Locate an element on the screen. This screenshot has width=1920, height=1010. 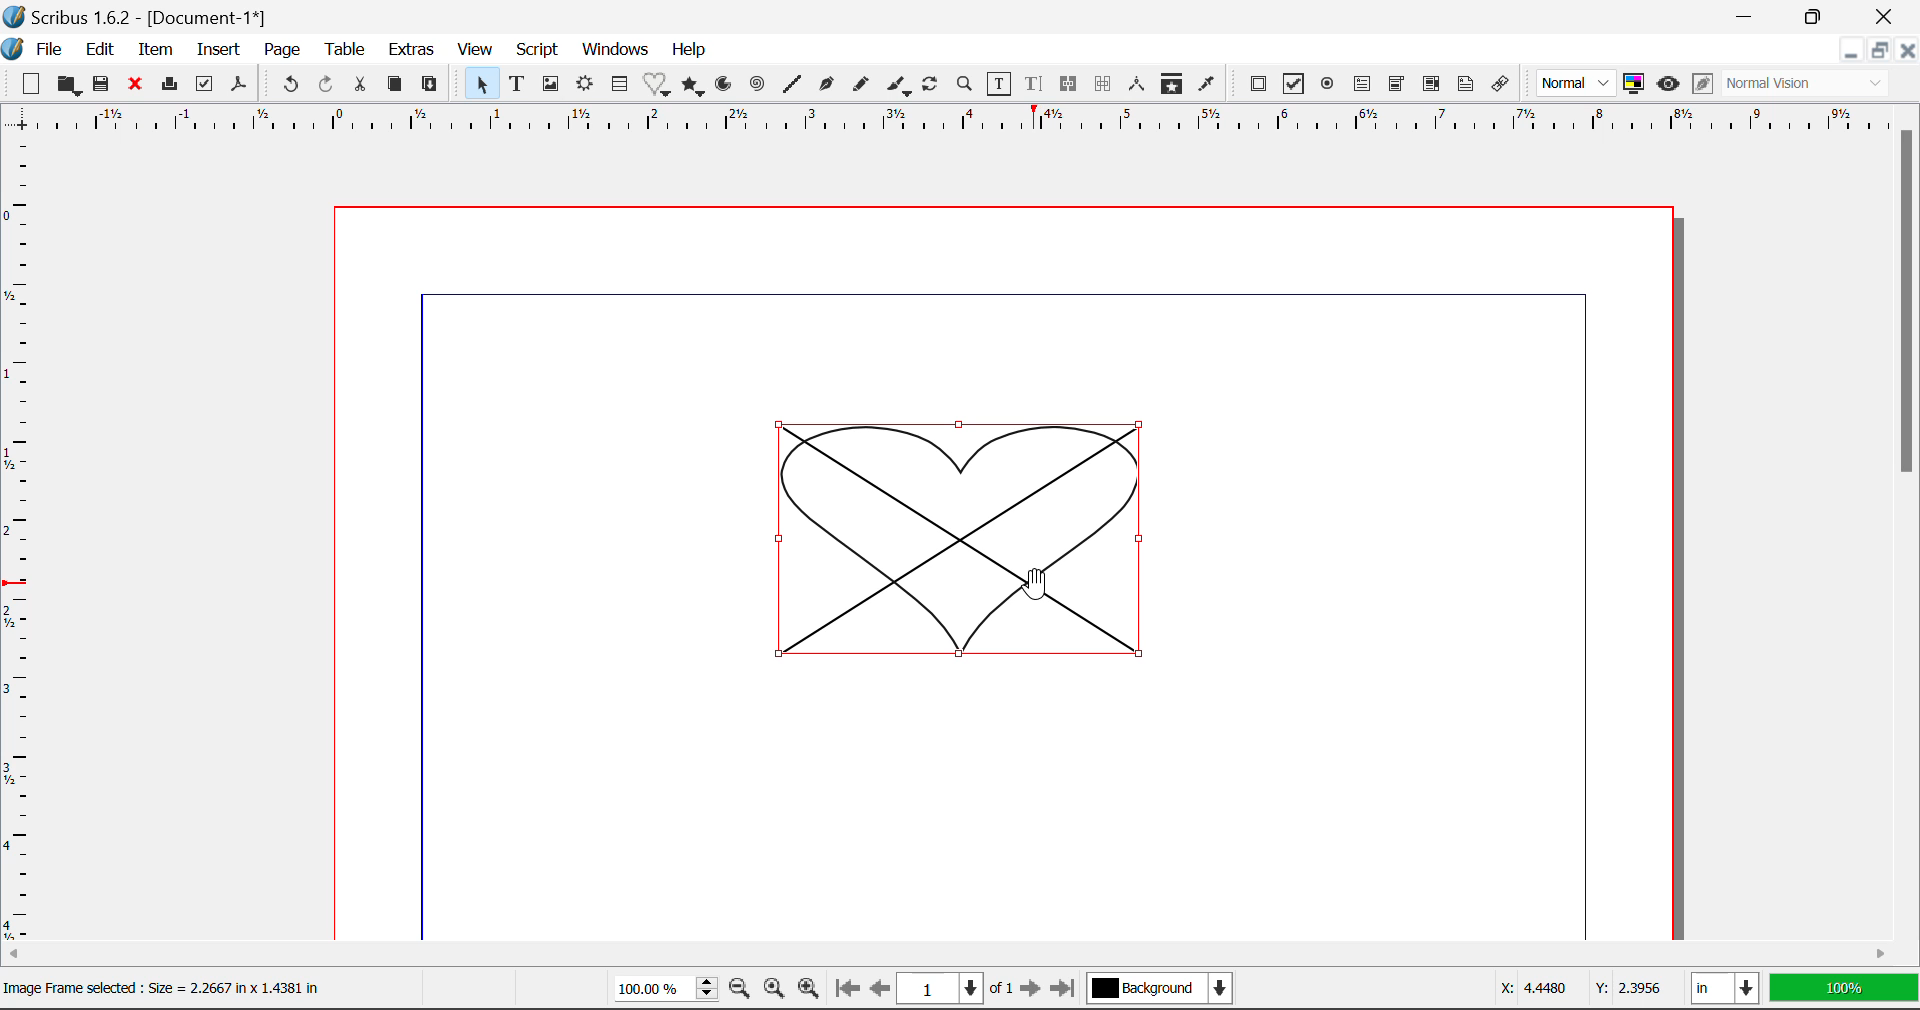
Normal is located at coordinates (1578, 82).